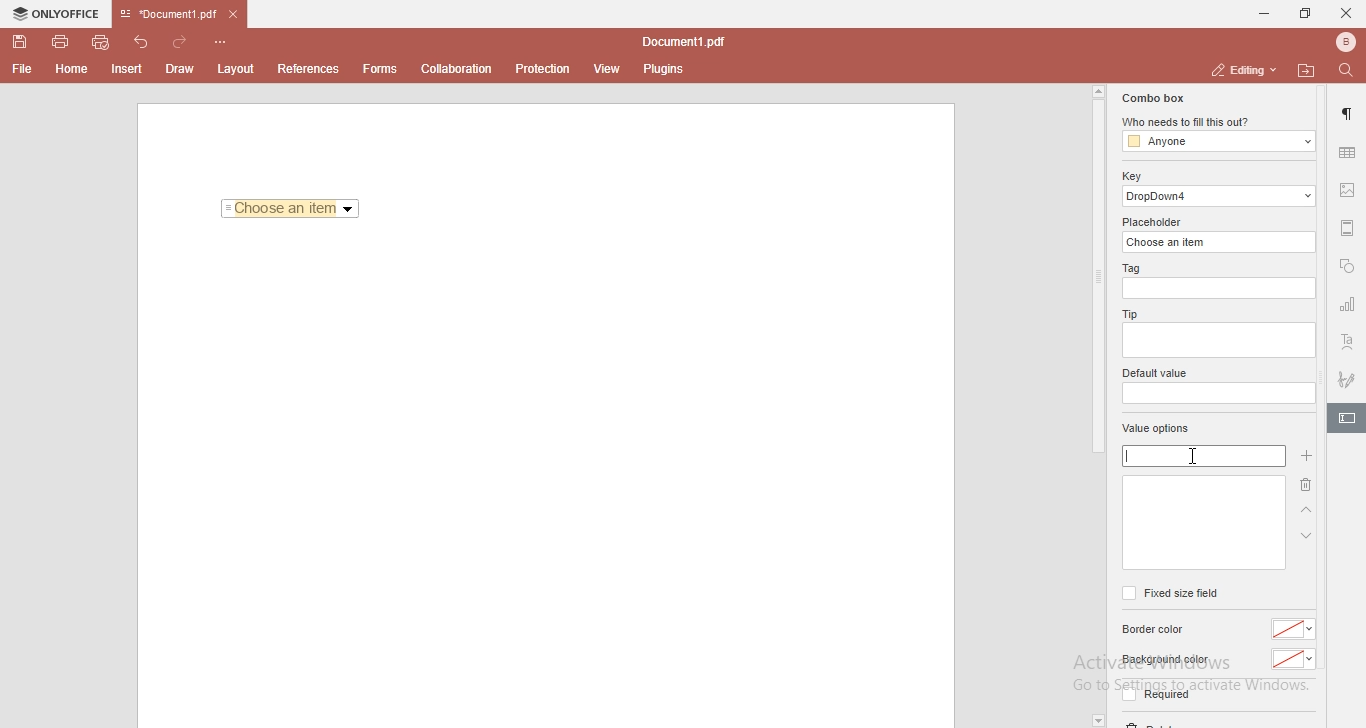 This screenshot has height=728, width=1366. What do you see at coordinates (1131, 176) in the screenshot?
I see `key` at bounding box center [1131, 176].